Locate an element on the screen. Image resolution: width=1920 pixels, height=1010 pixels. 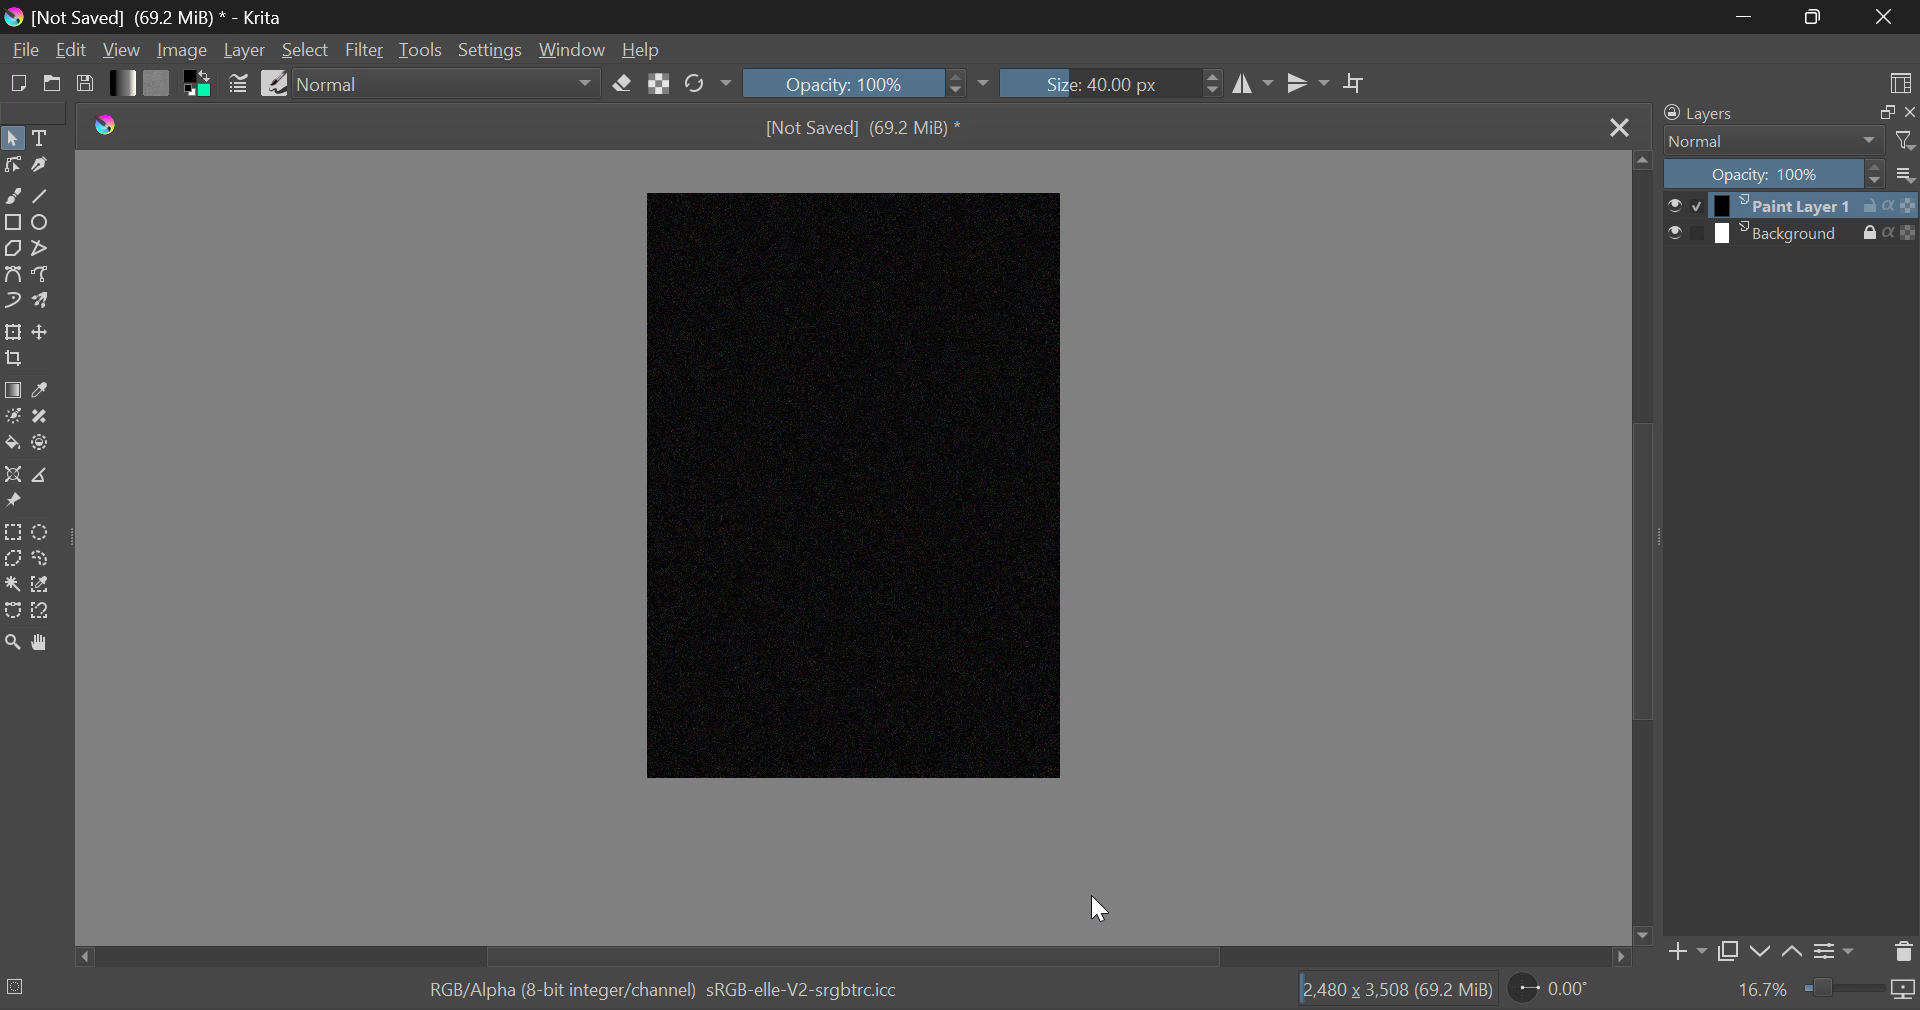
Help is located at coordinates (640, 51).